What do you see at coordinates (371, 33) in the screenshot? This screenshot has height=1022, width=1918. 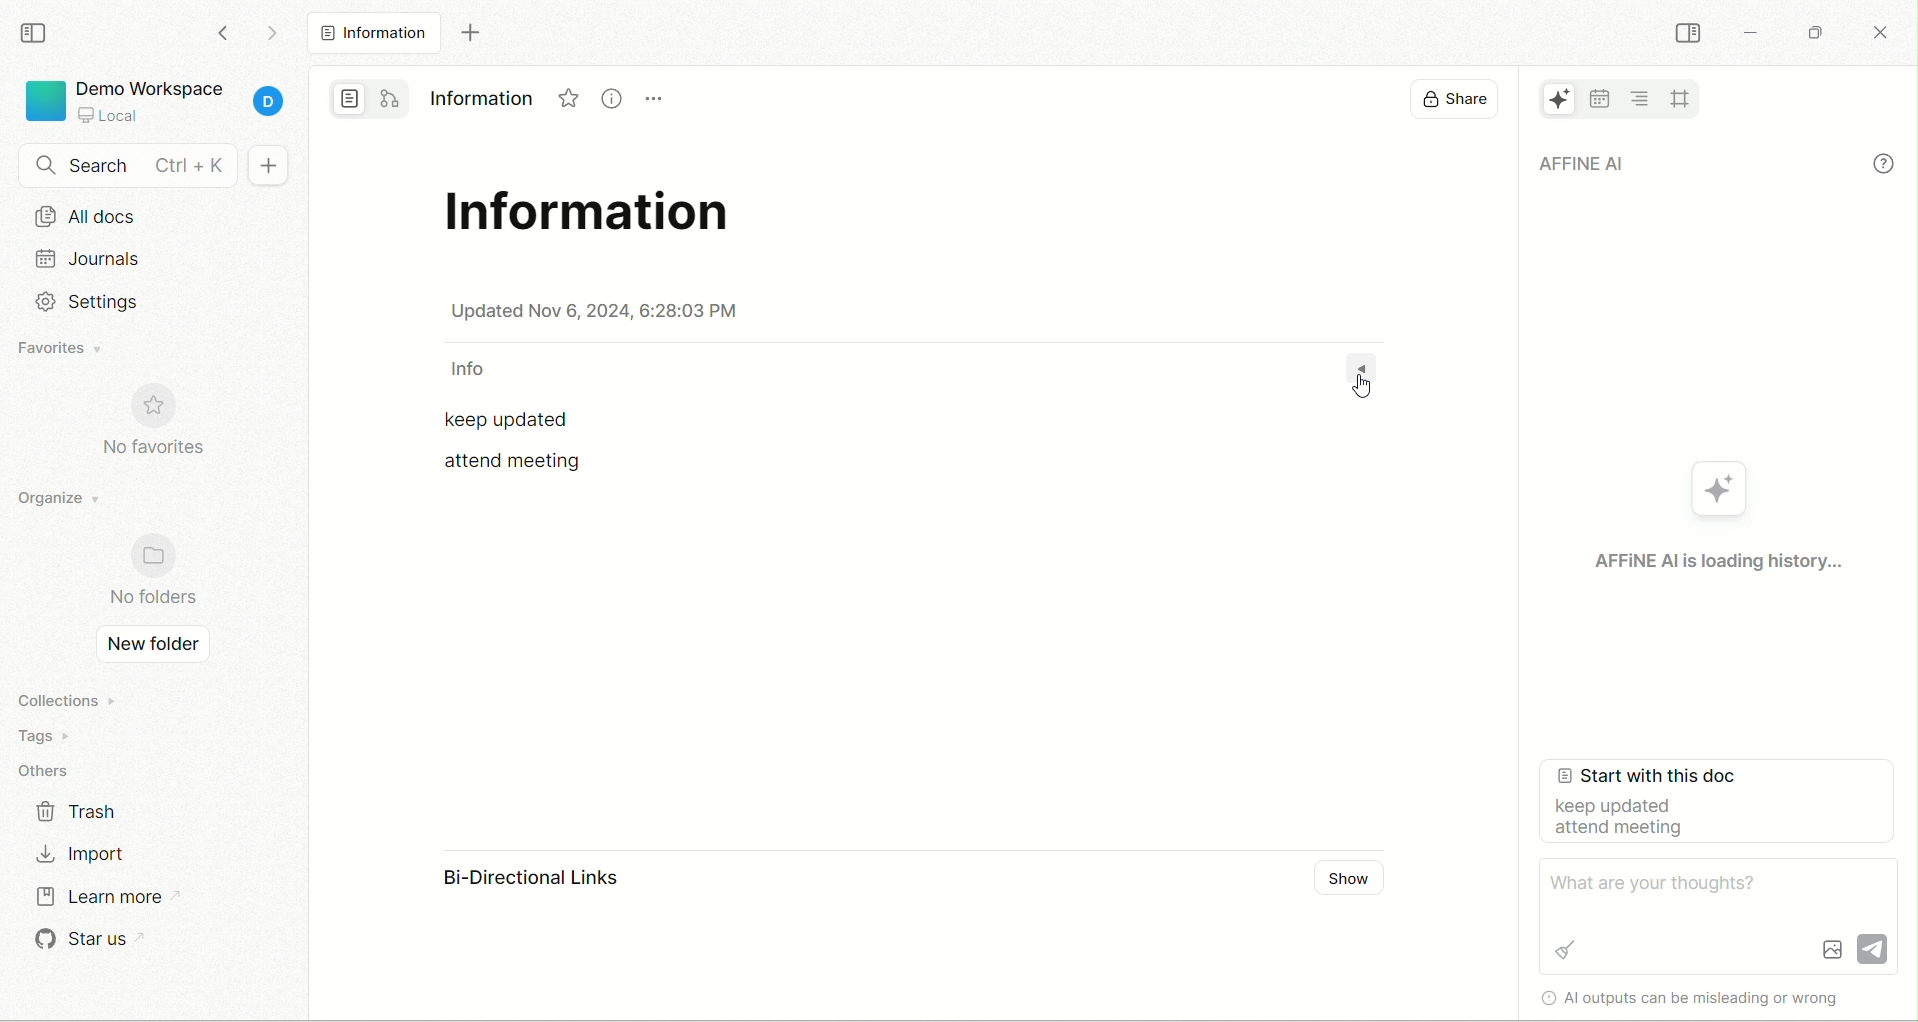 I see `all docs` at bounding box center [371, 33].